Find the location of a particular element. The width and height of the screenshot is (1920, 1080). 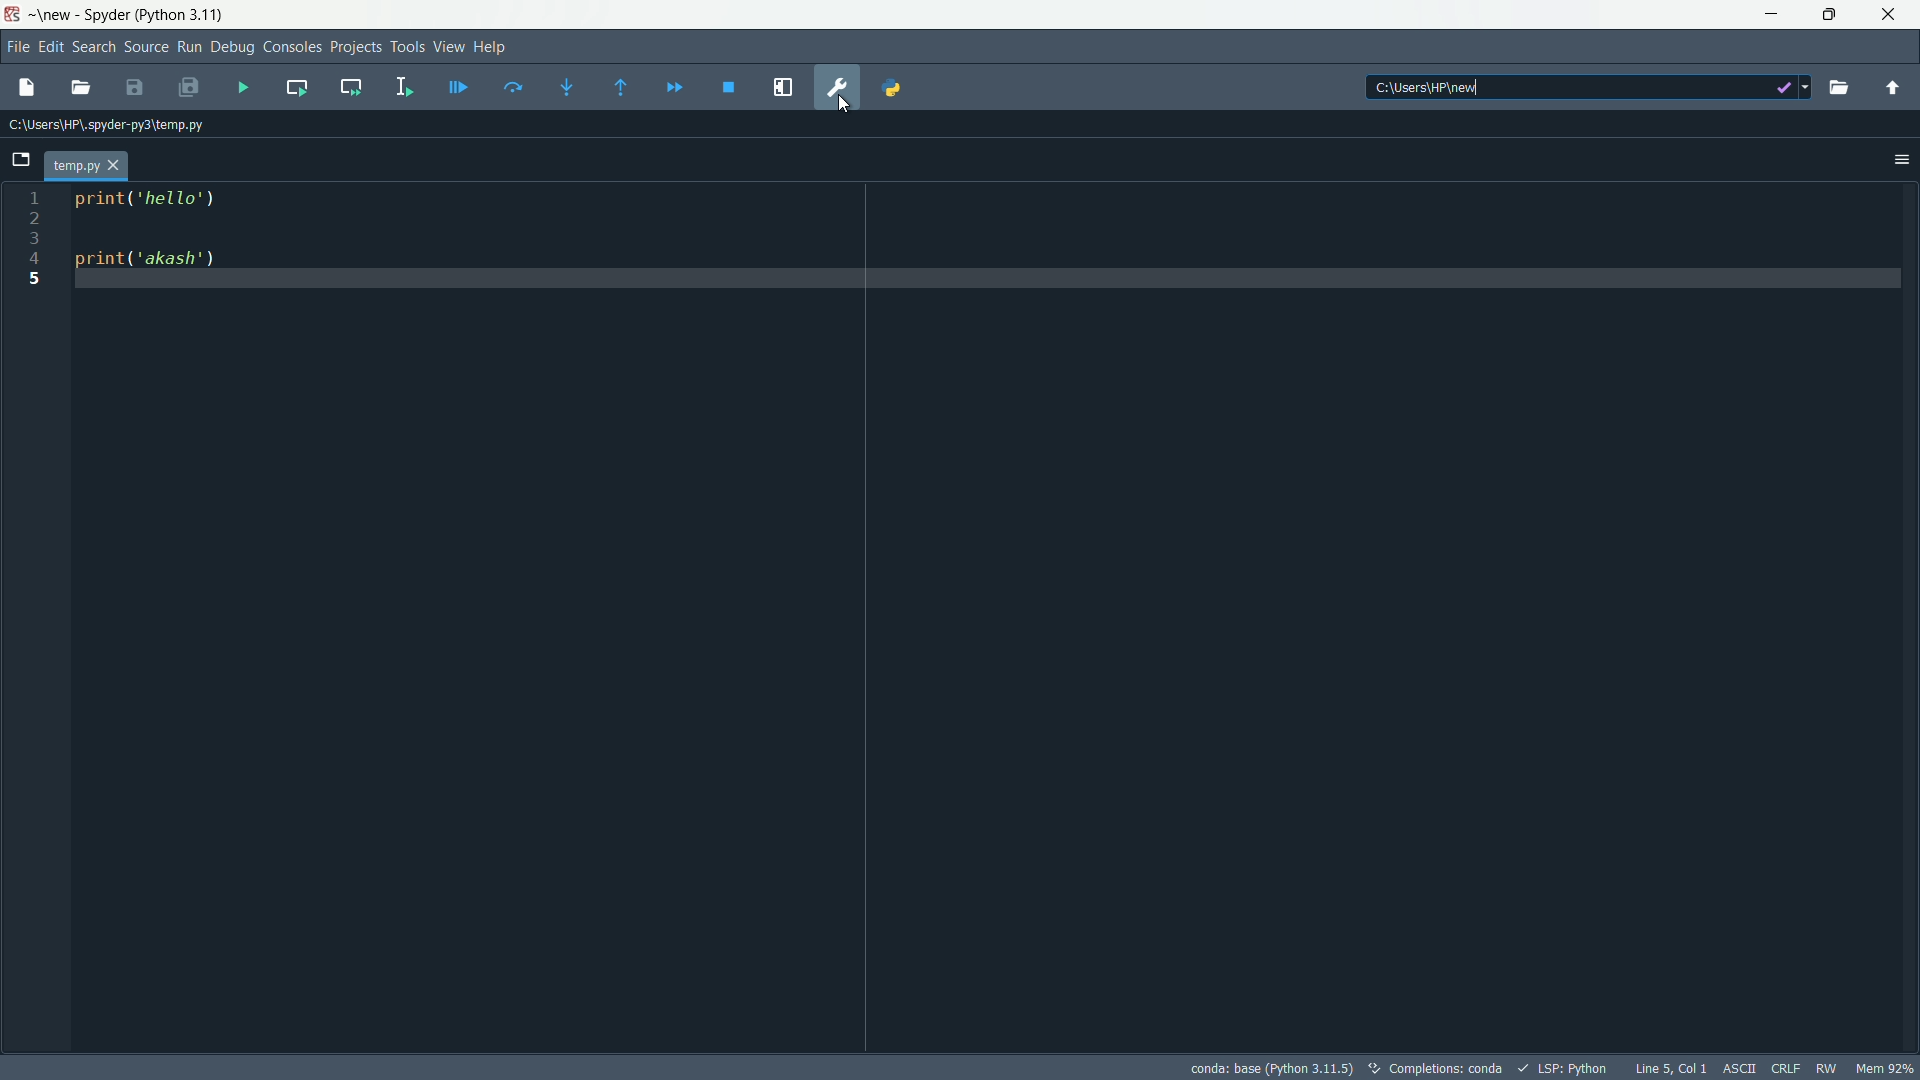

ASCII is located at coordinates (1742, 1068).